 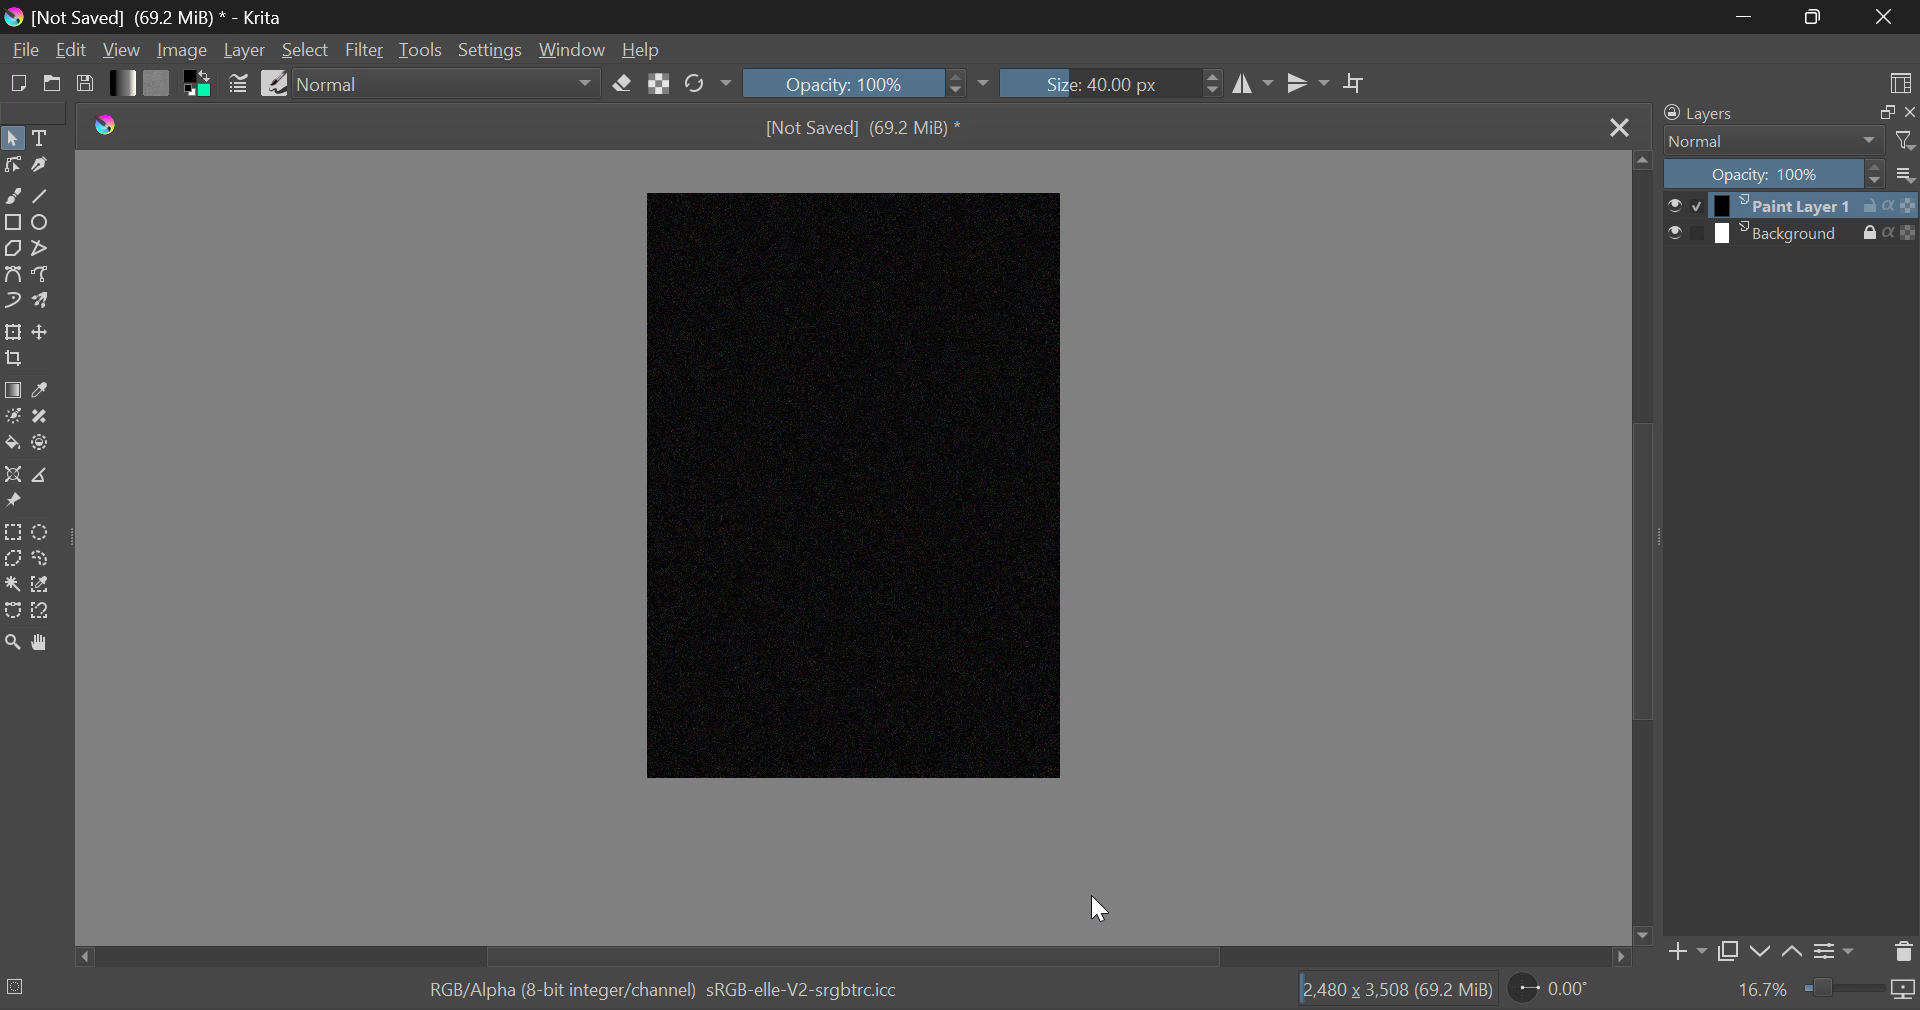 I want to click on Bezier Curve, so click(x=12, y=611).